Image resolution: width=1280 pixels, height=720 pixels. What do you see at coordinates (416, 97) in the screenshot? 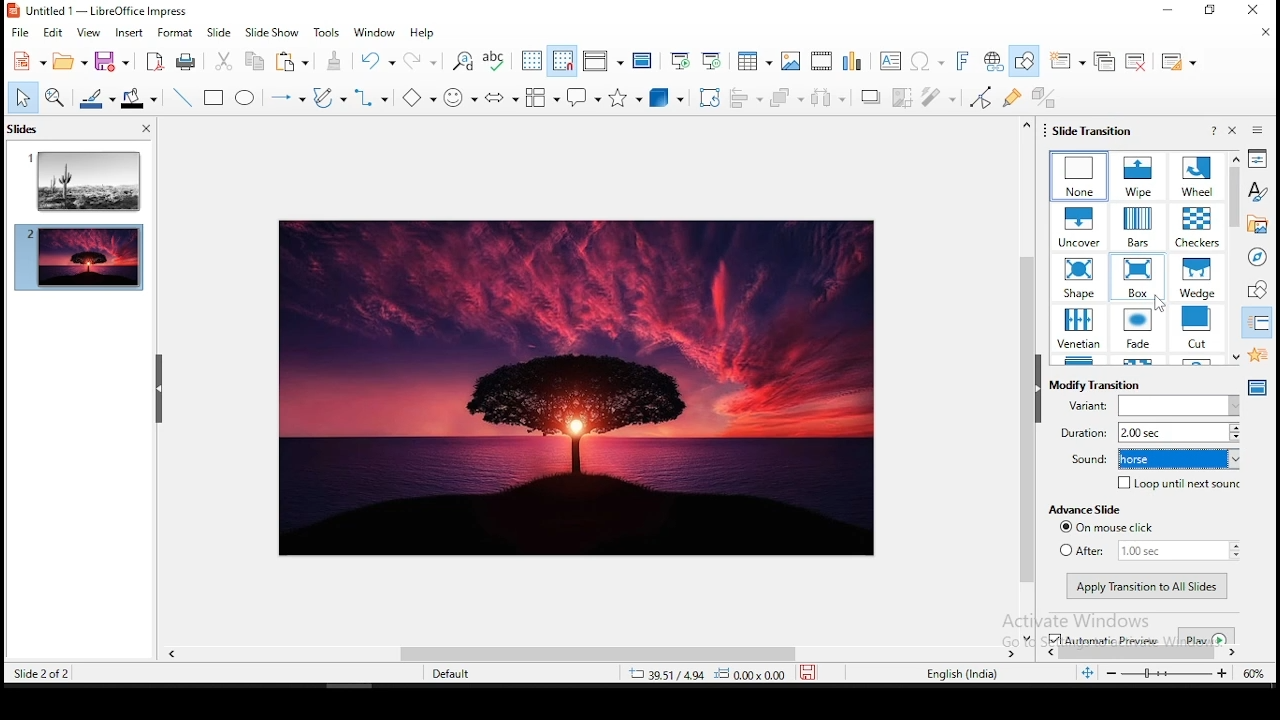
I see `basic shapes` at bounding box center [416, 97].